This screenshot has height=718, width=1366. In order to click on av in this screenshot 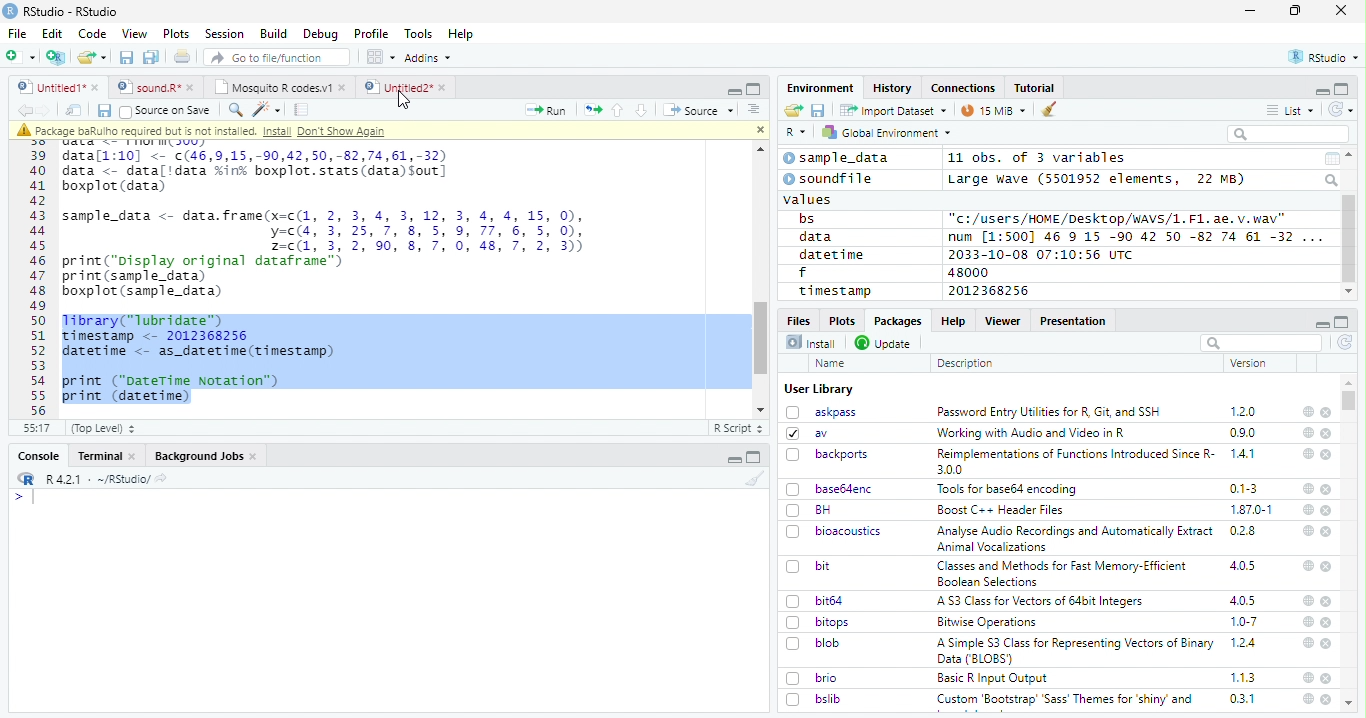, I will do `click(807, 432)`.